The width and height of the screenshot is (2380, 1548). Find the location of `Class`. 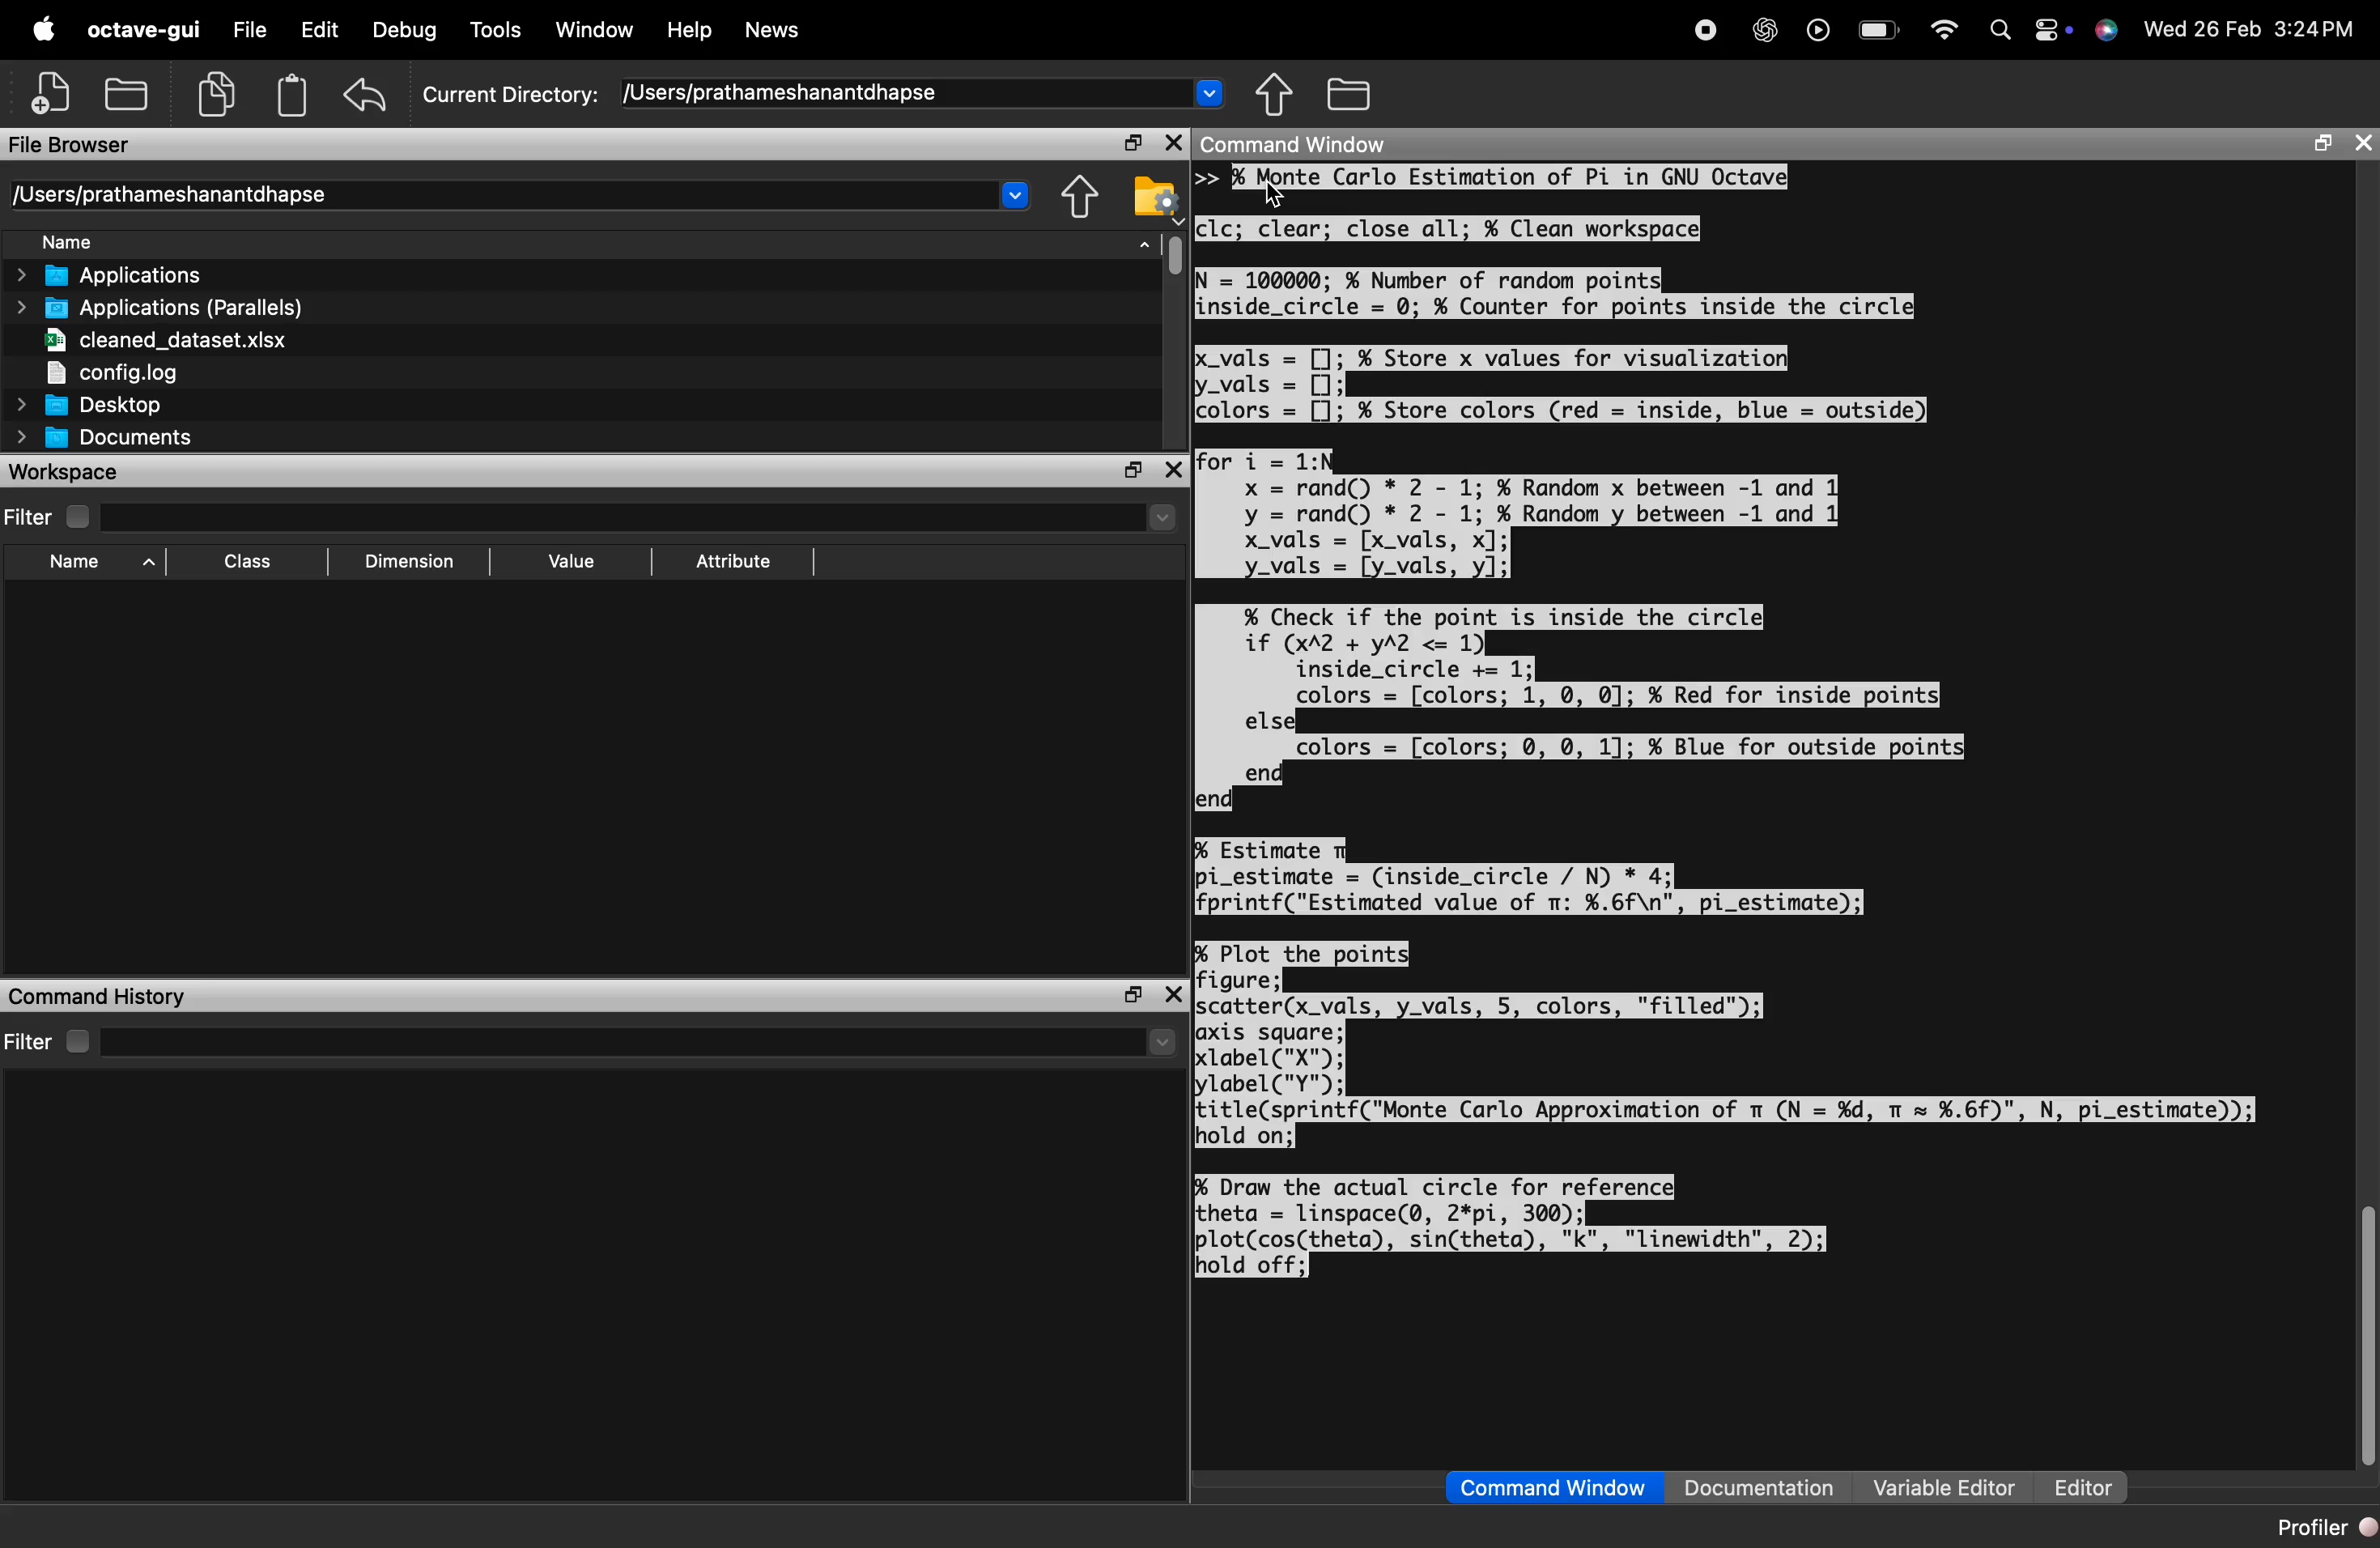

Class is located at coordinates (243, 564).